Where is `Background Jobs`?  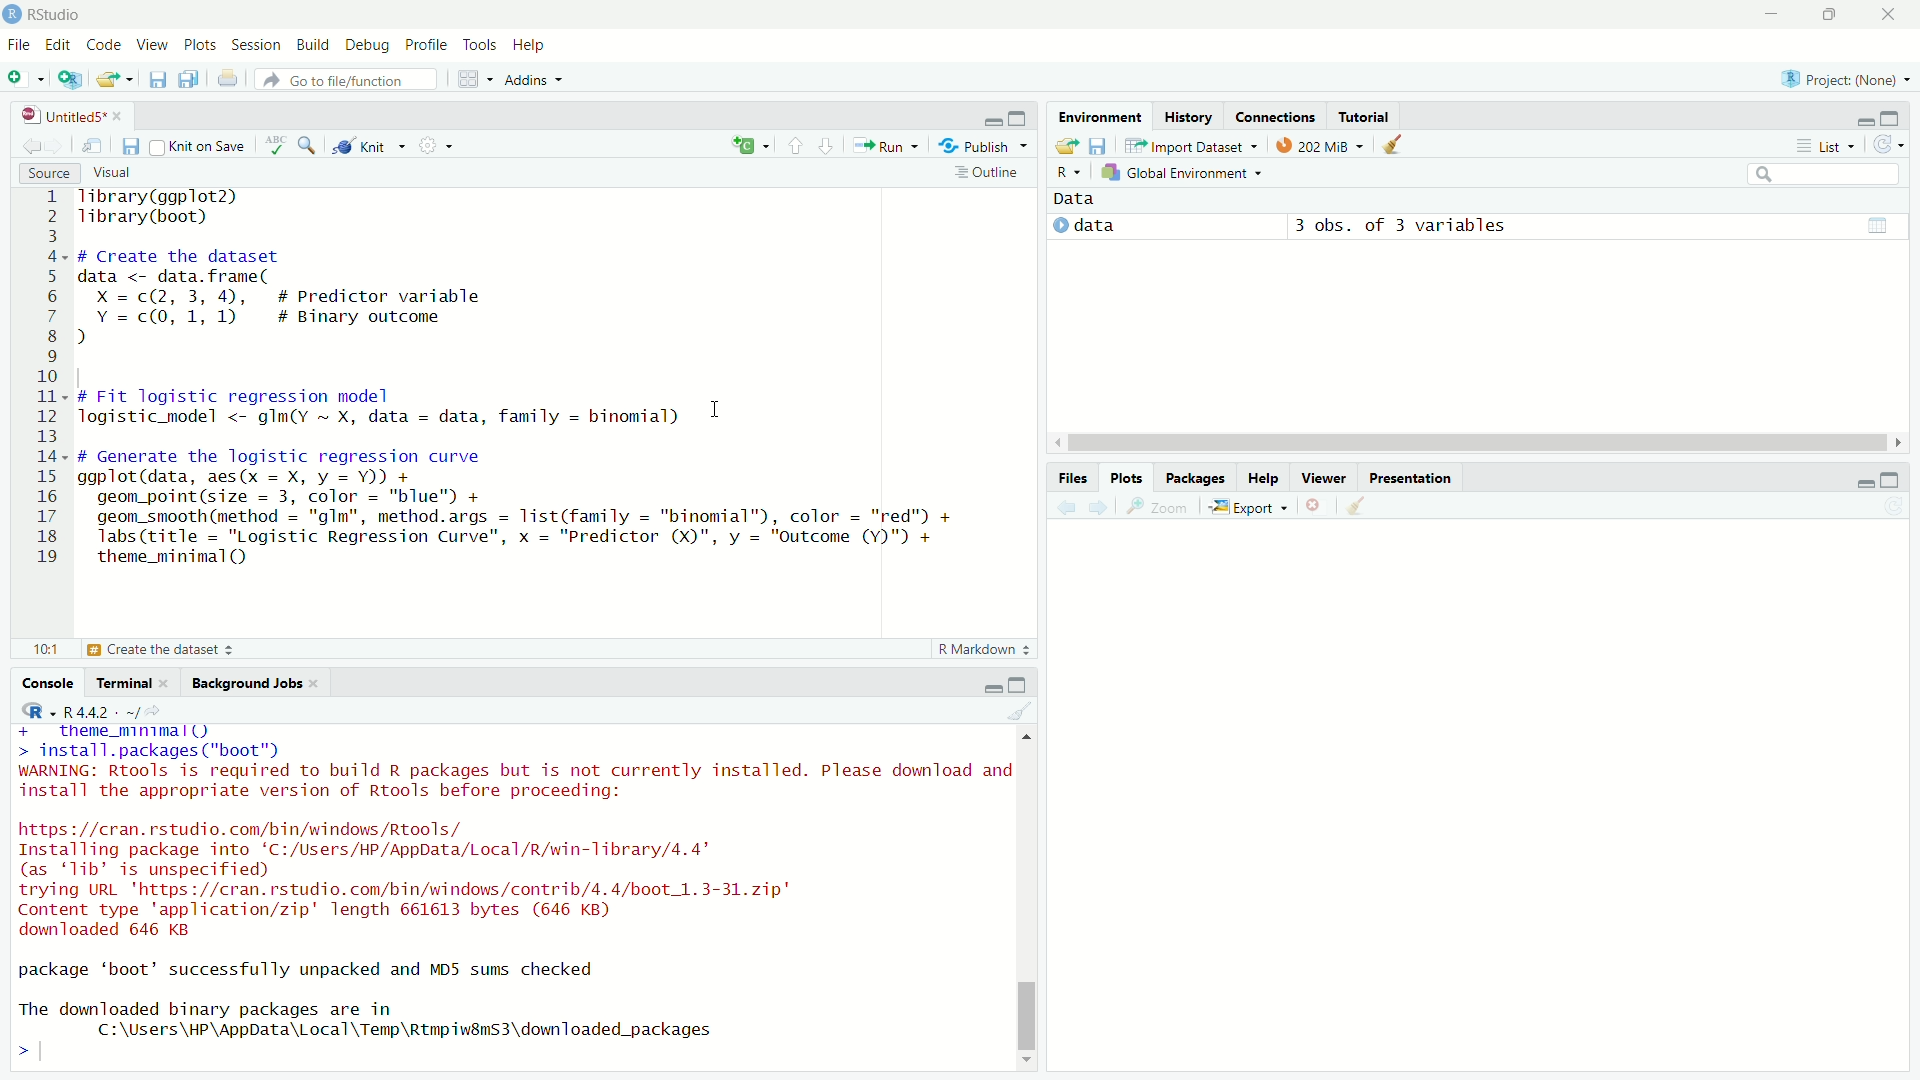
Background Jobs is located at coordinates (243, 683).